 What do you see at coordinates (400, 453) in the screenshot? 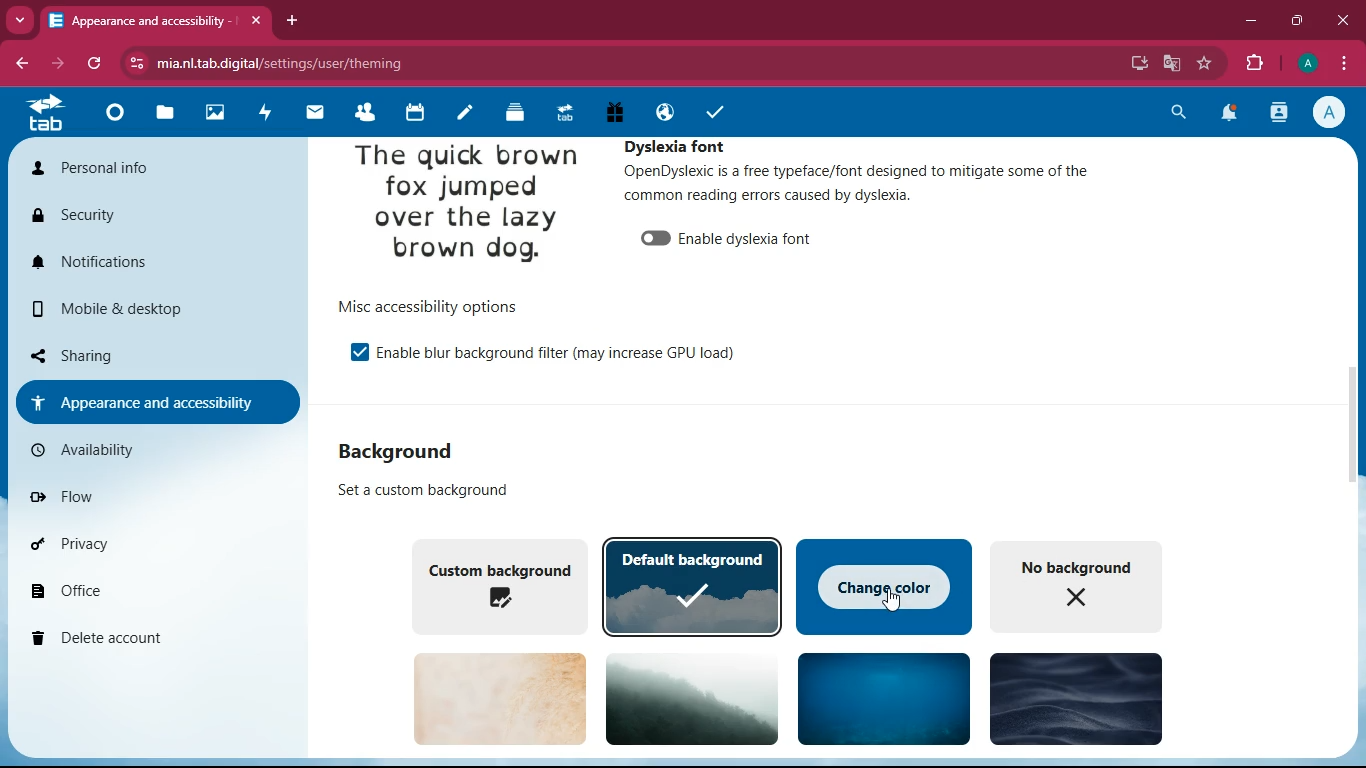
I see `background` at bounding box center [400, 453].